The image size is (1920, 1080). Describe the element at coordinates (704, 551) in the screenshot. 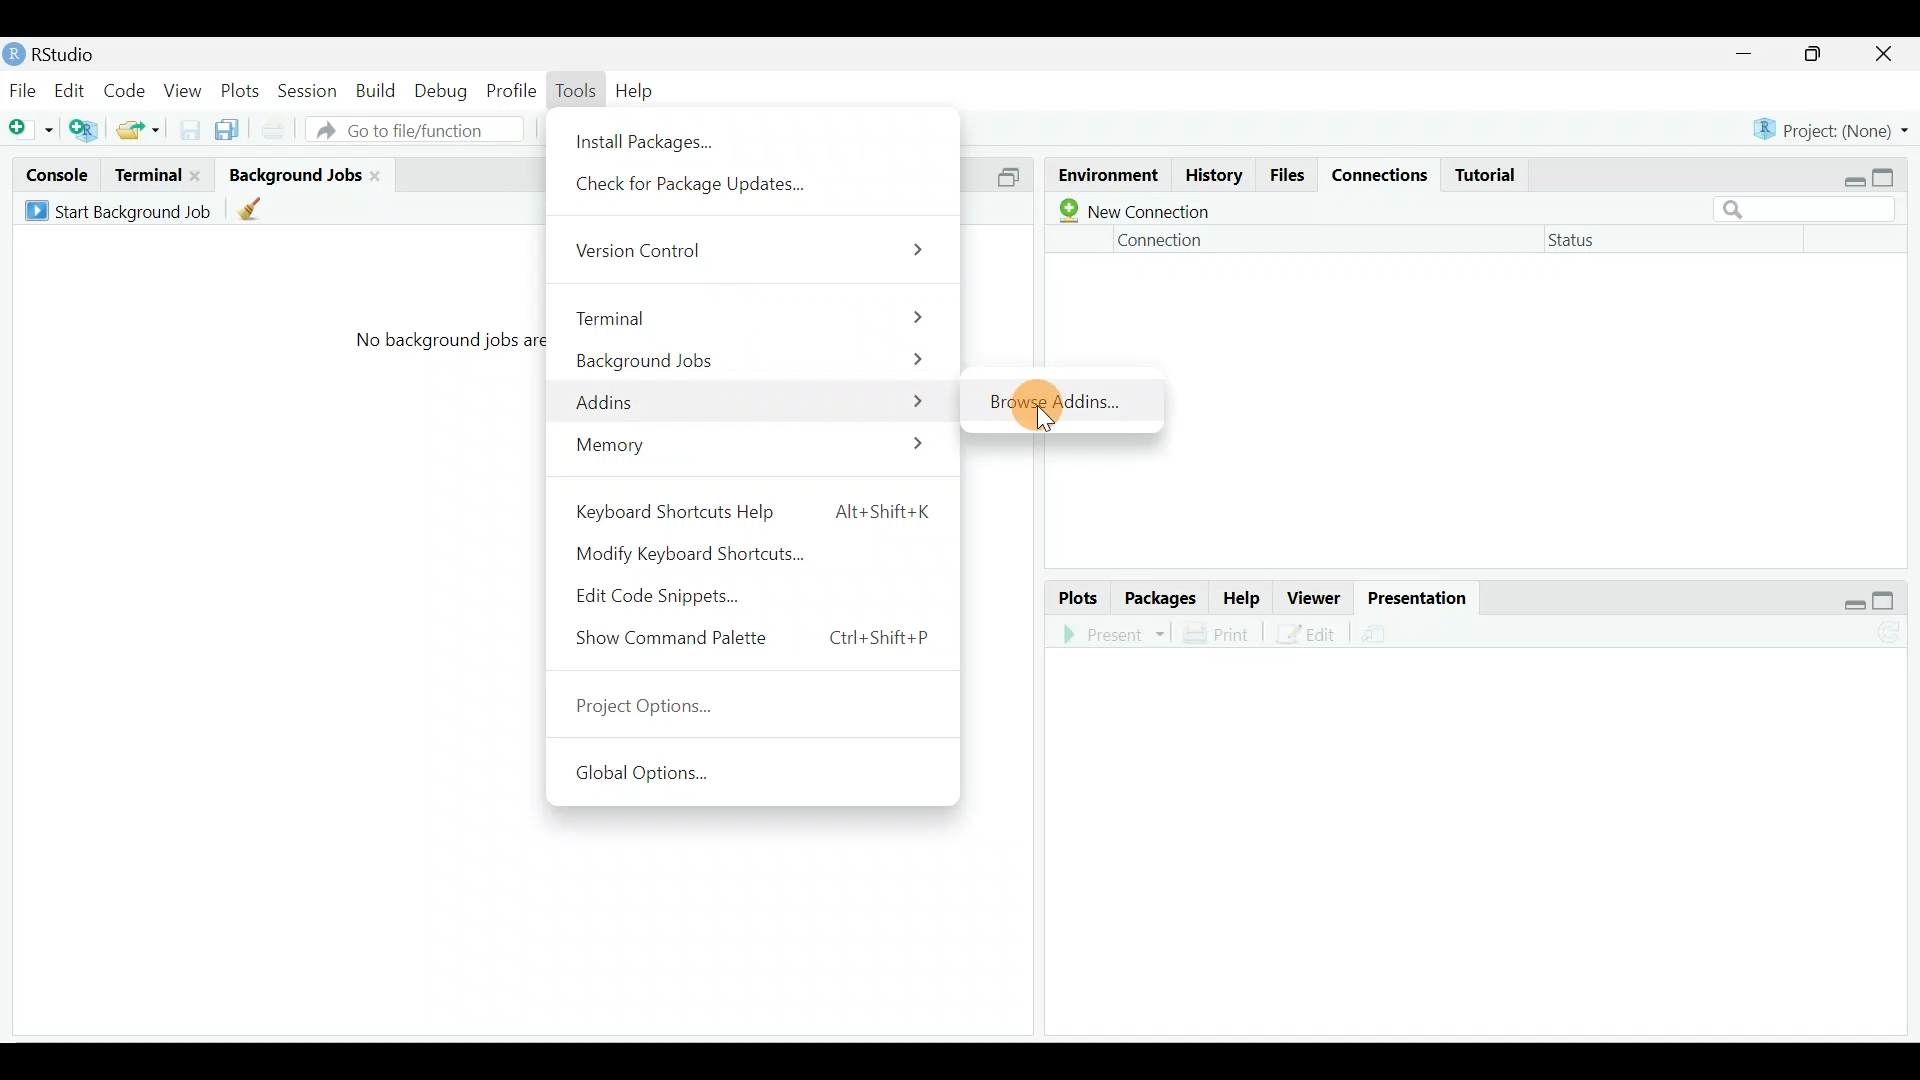

I see `Modify Keyboard Shortcuts...` at that location.